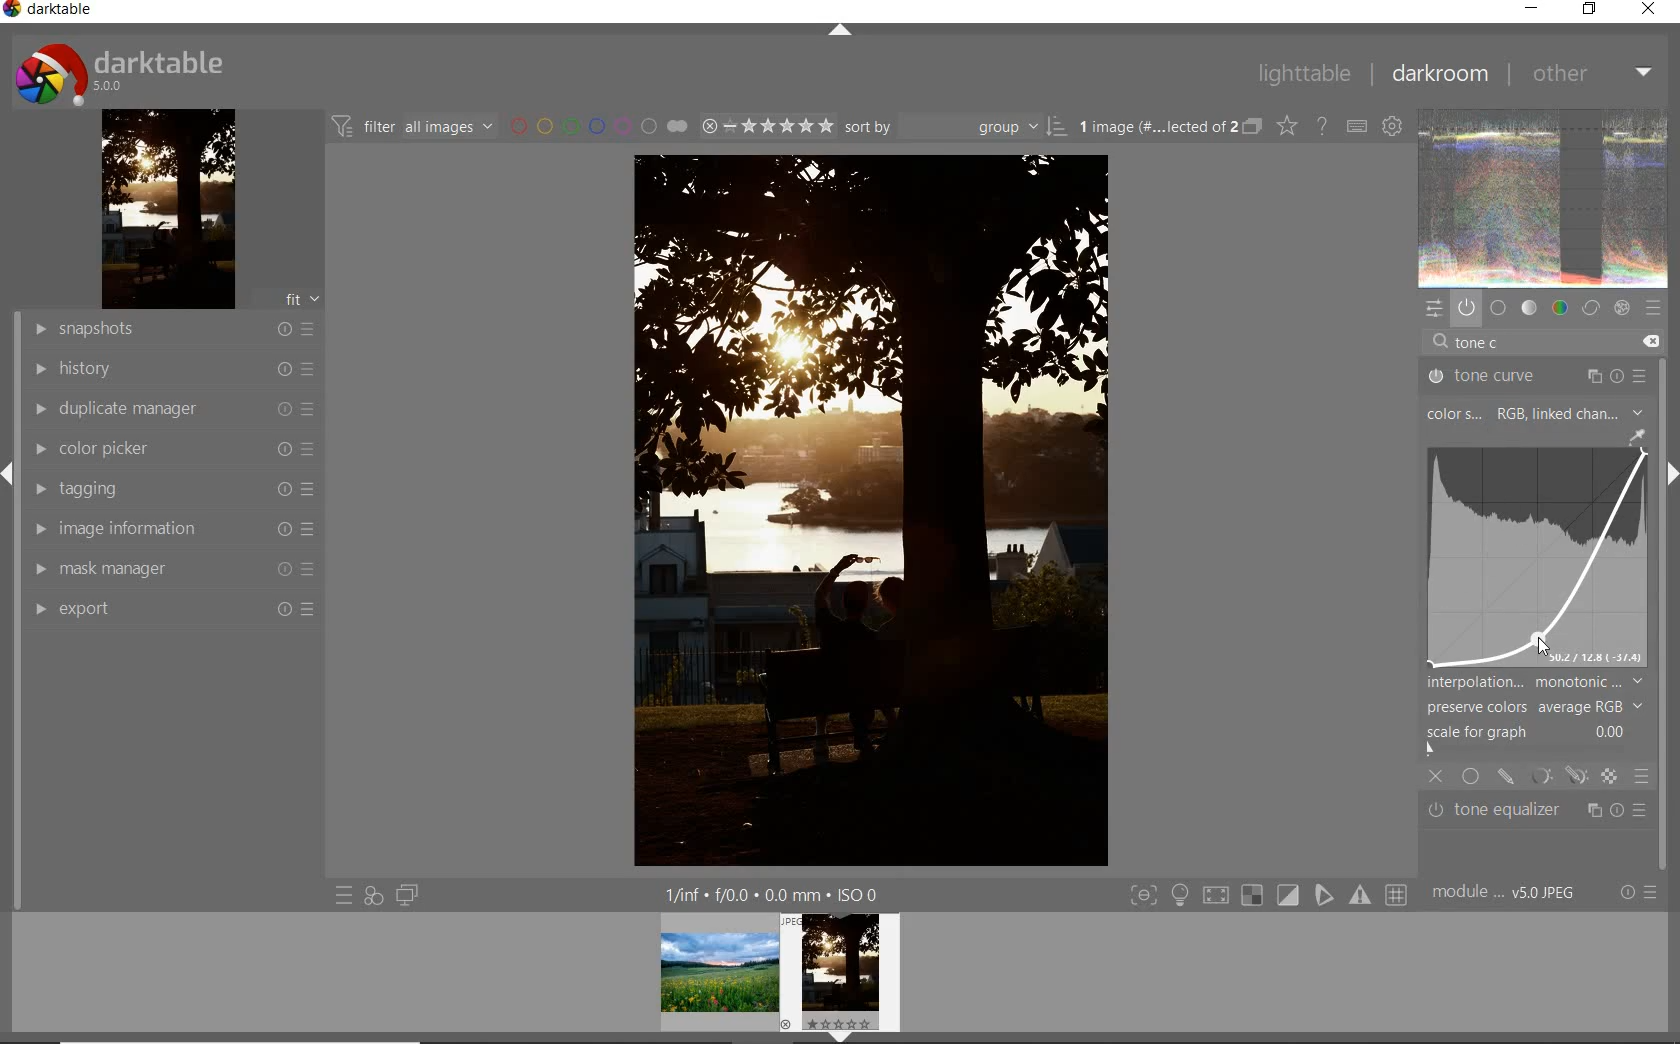  I want to click on darktable, so click(119, 71).